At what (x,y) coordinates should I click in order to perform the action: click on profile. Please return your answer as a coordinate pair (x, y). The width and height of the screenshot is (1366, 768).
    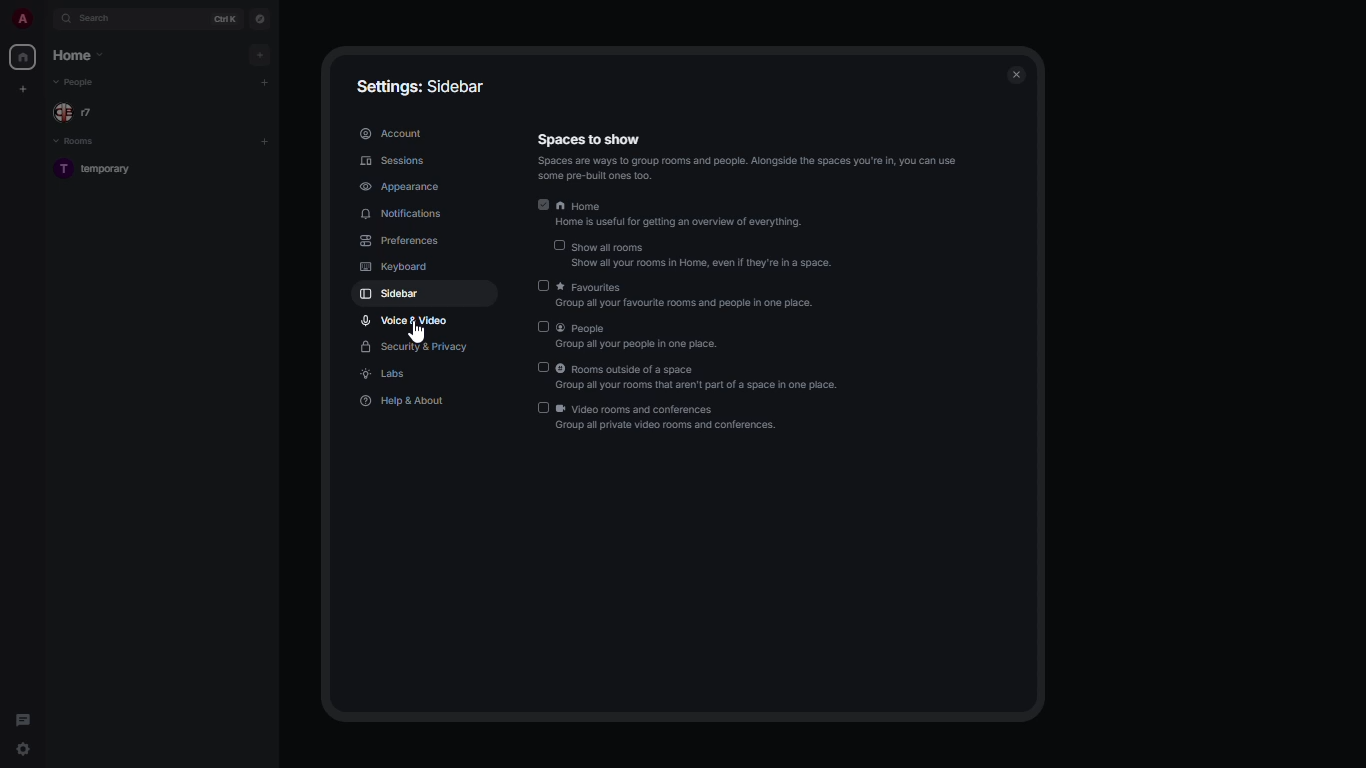
    Looking at the image, I should click on (19, 19).